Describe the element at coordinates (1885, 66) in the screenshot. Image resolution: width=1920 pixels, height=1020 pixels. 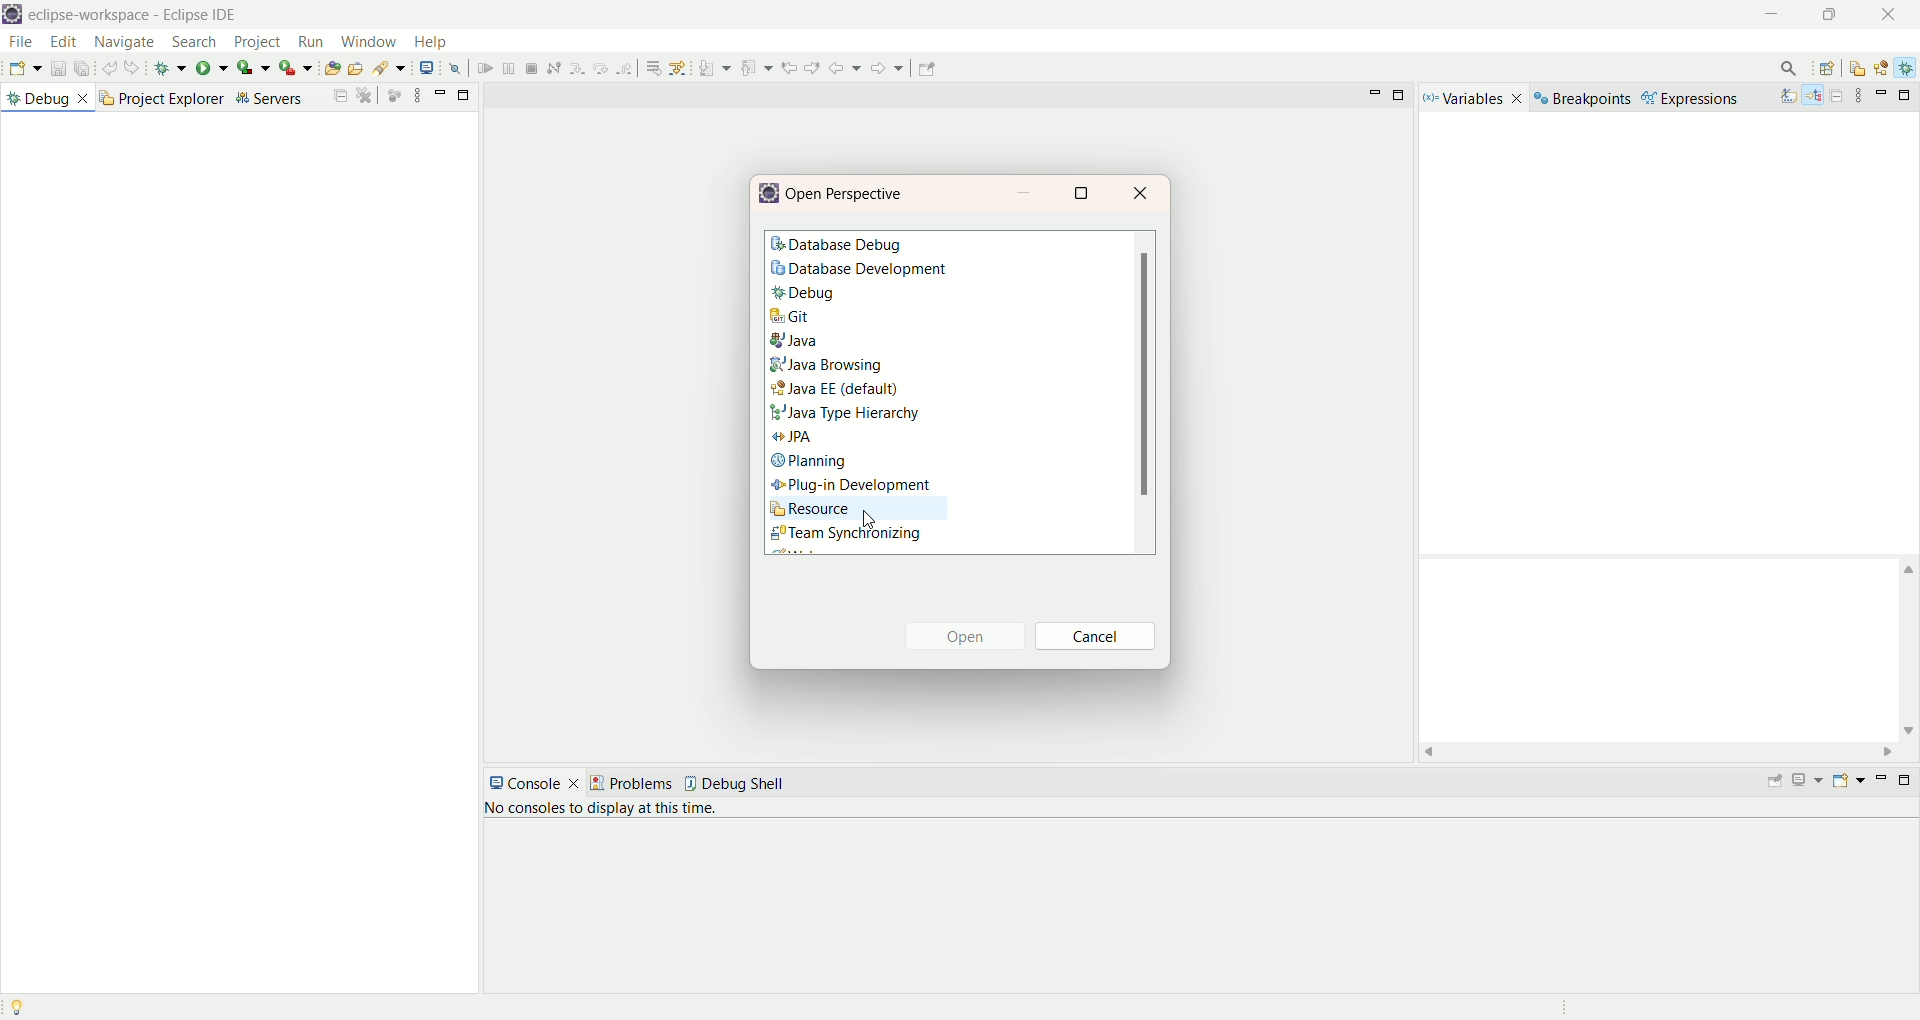
I see `java EE` at that location.